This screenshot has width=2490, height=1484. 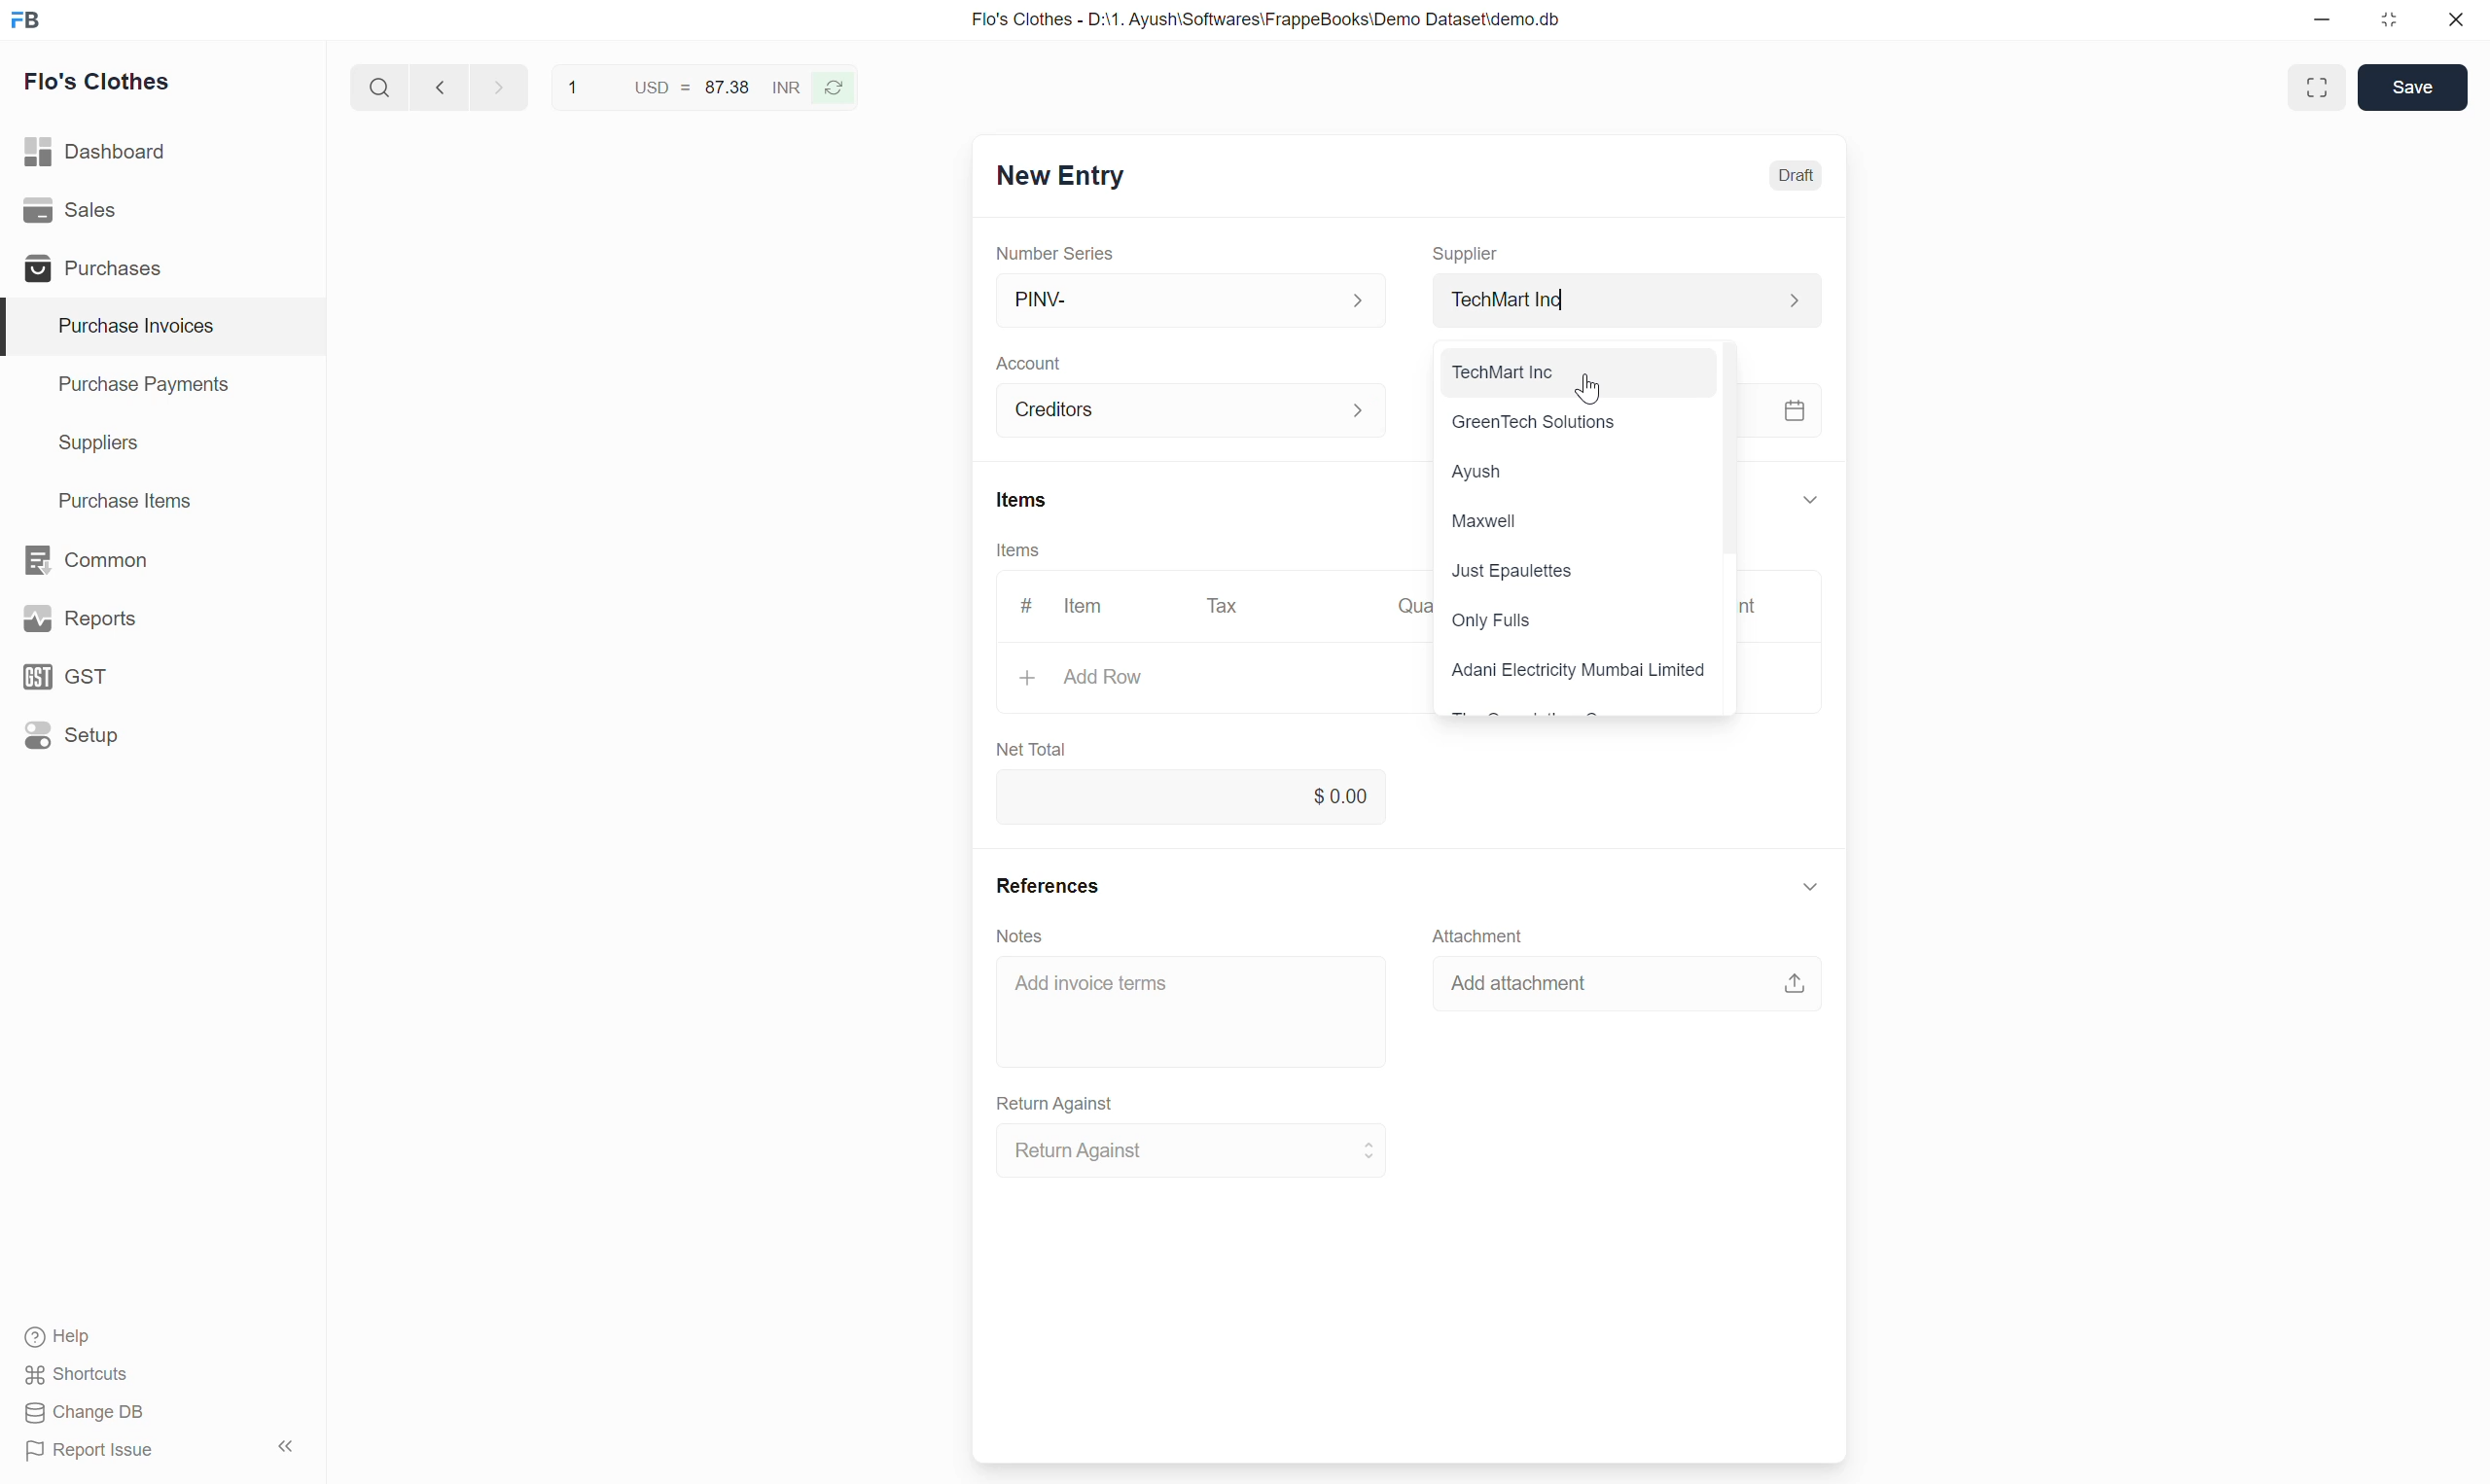 What do you see at coordinates (436, 88) in the screenshot?
I see `next` at bounding box center [436, 88].